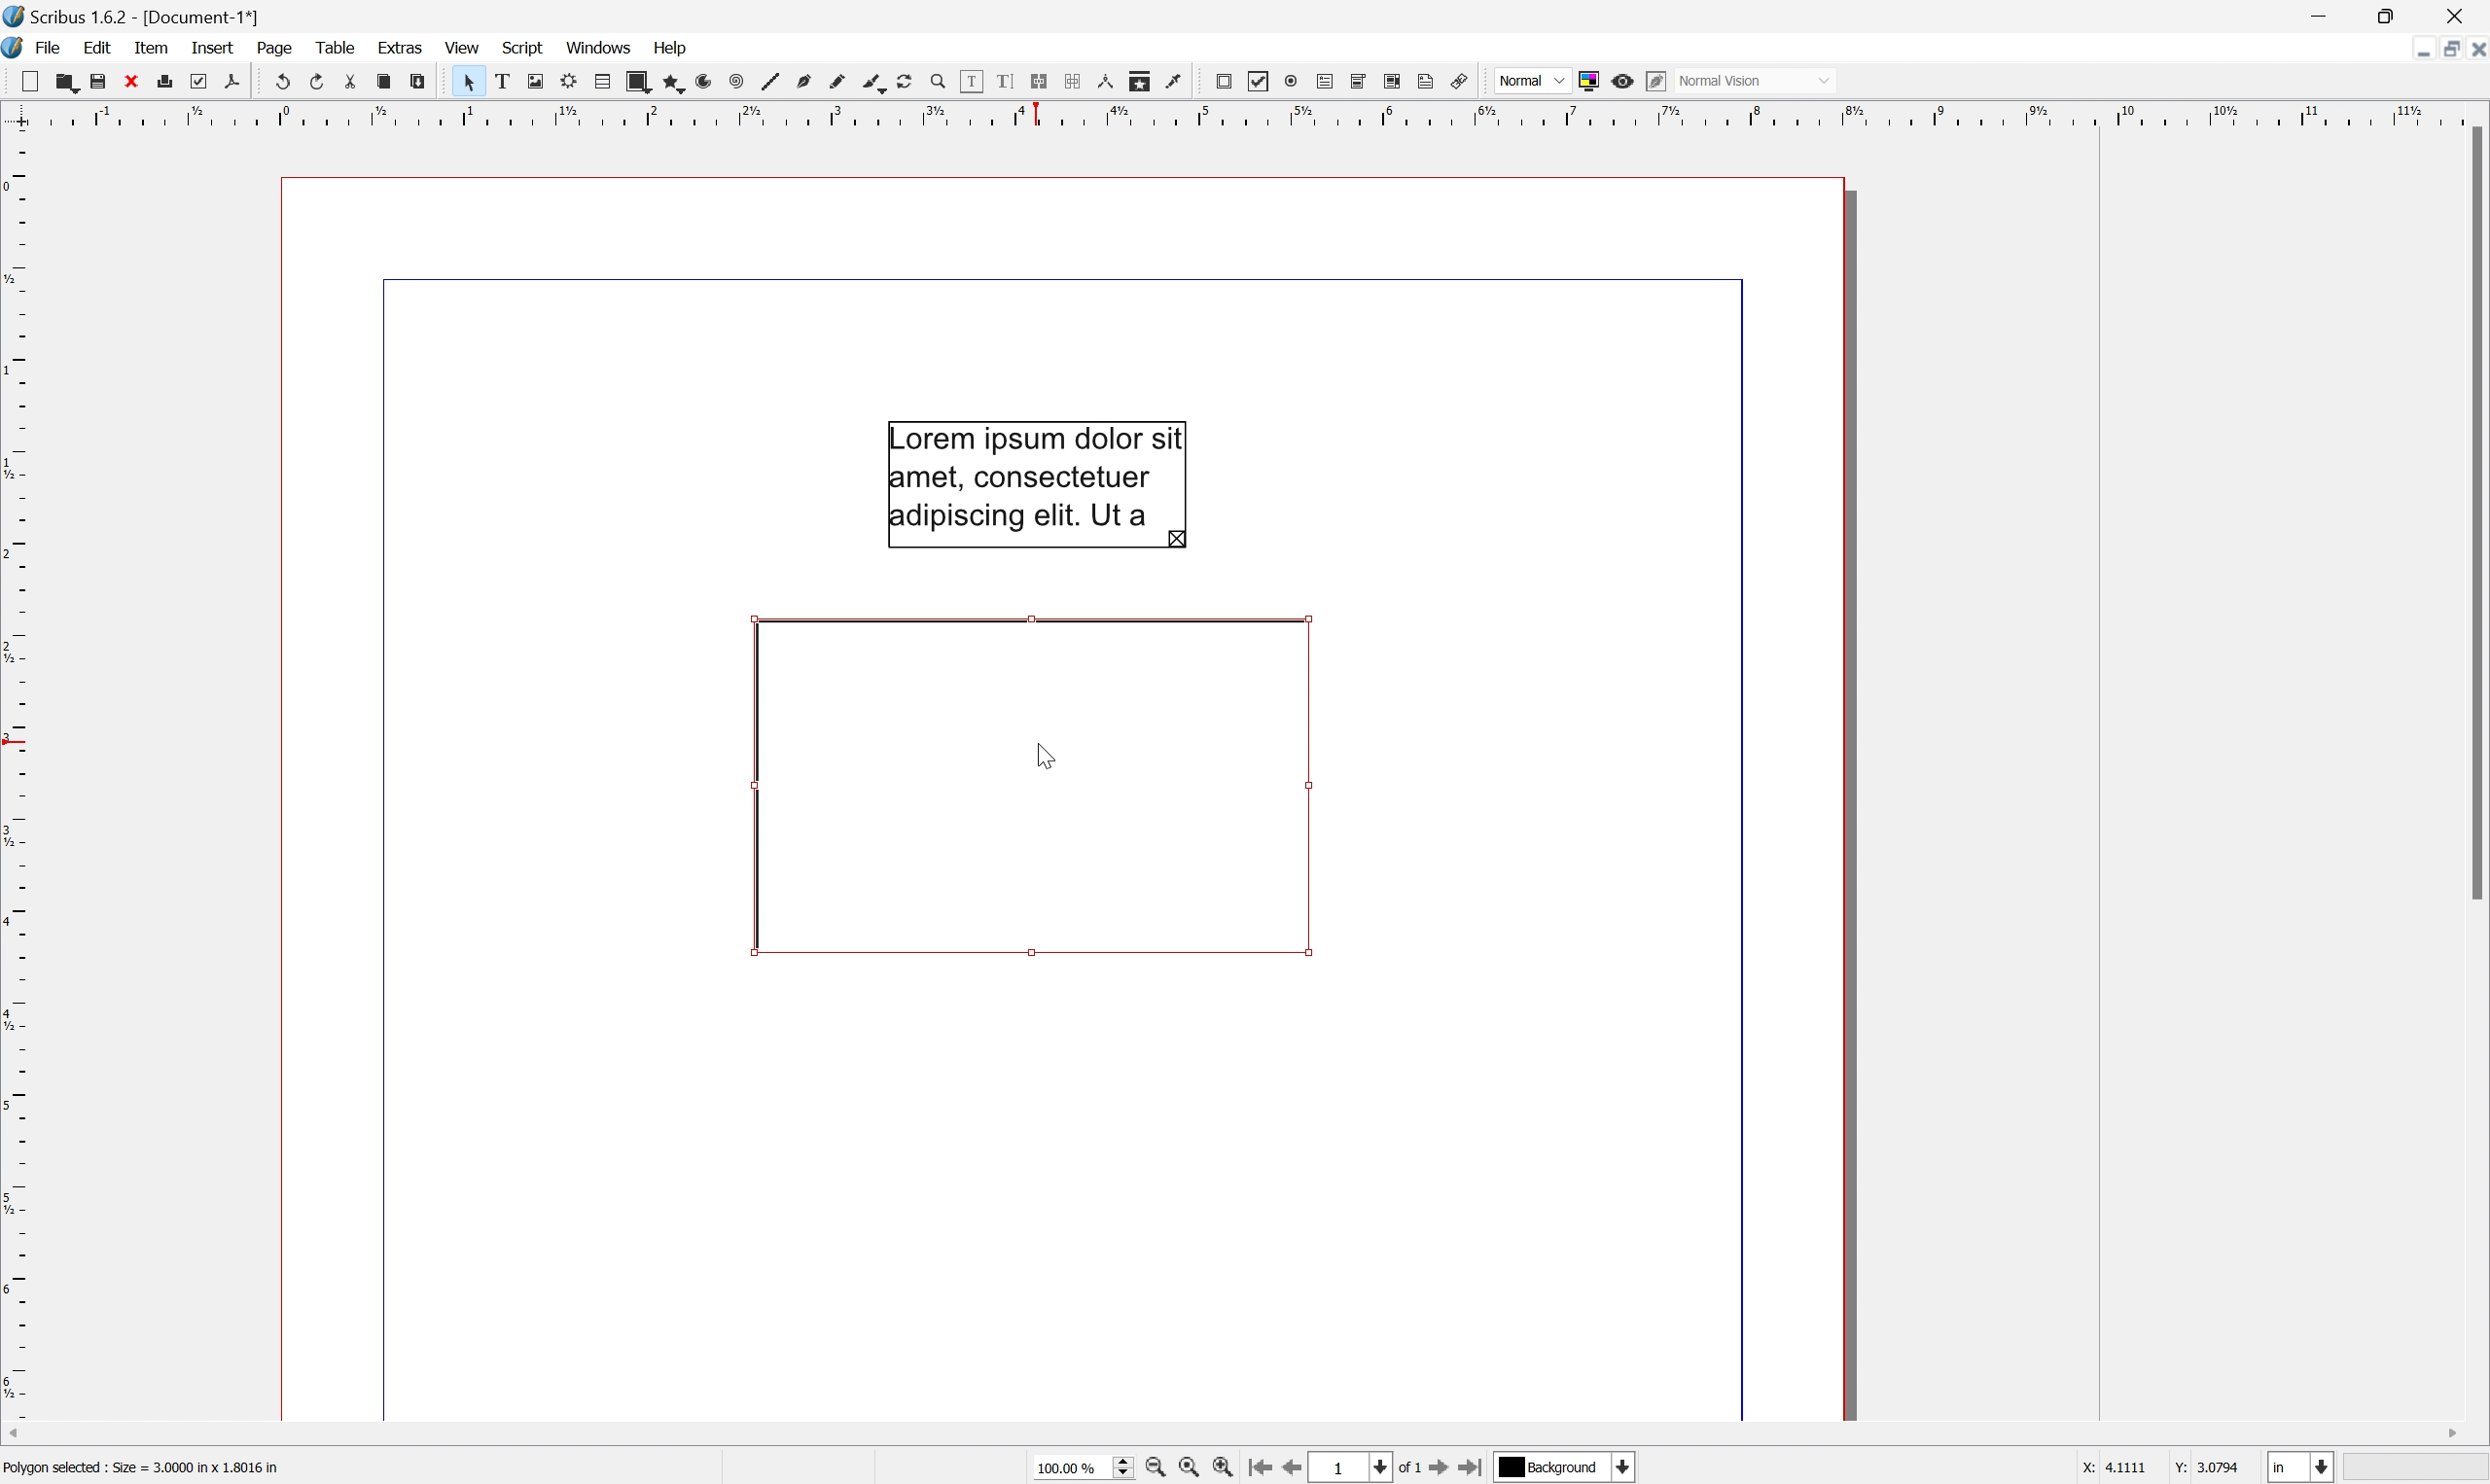 The image size is (2490, 1484). I want to click on Script, so click(523, 45).